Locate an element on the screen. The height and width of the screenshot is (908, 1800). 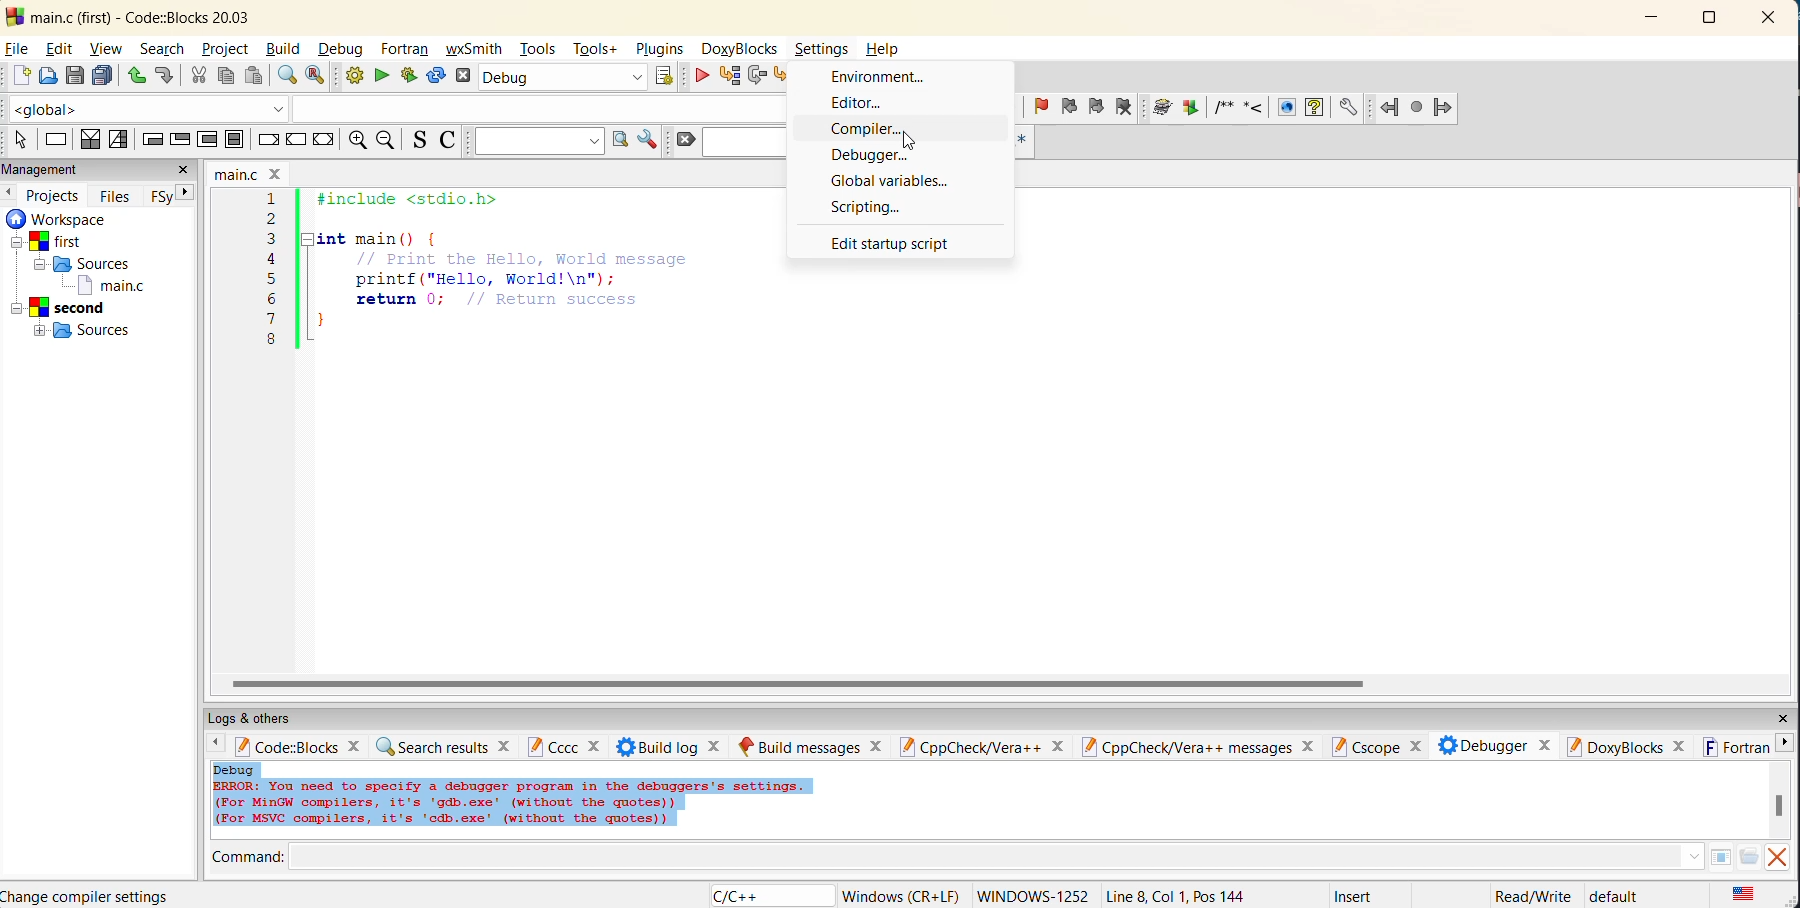
environment is located at coordinates (879, 78).